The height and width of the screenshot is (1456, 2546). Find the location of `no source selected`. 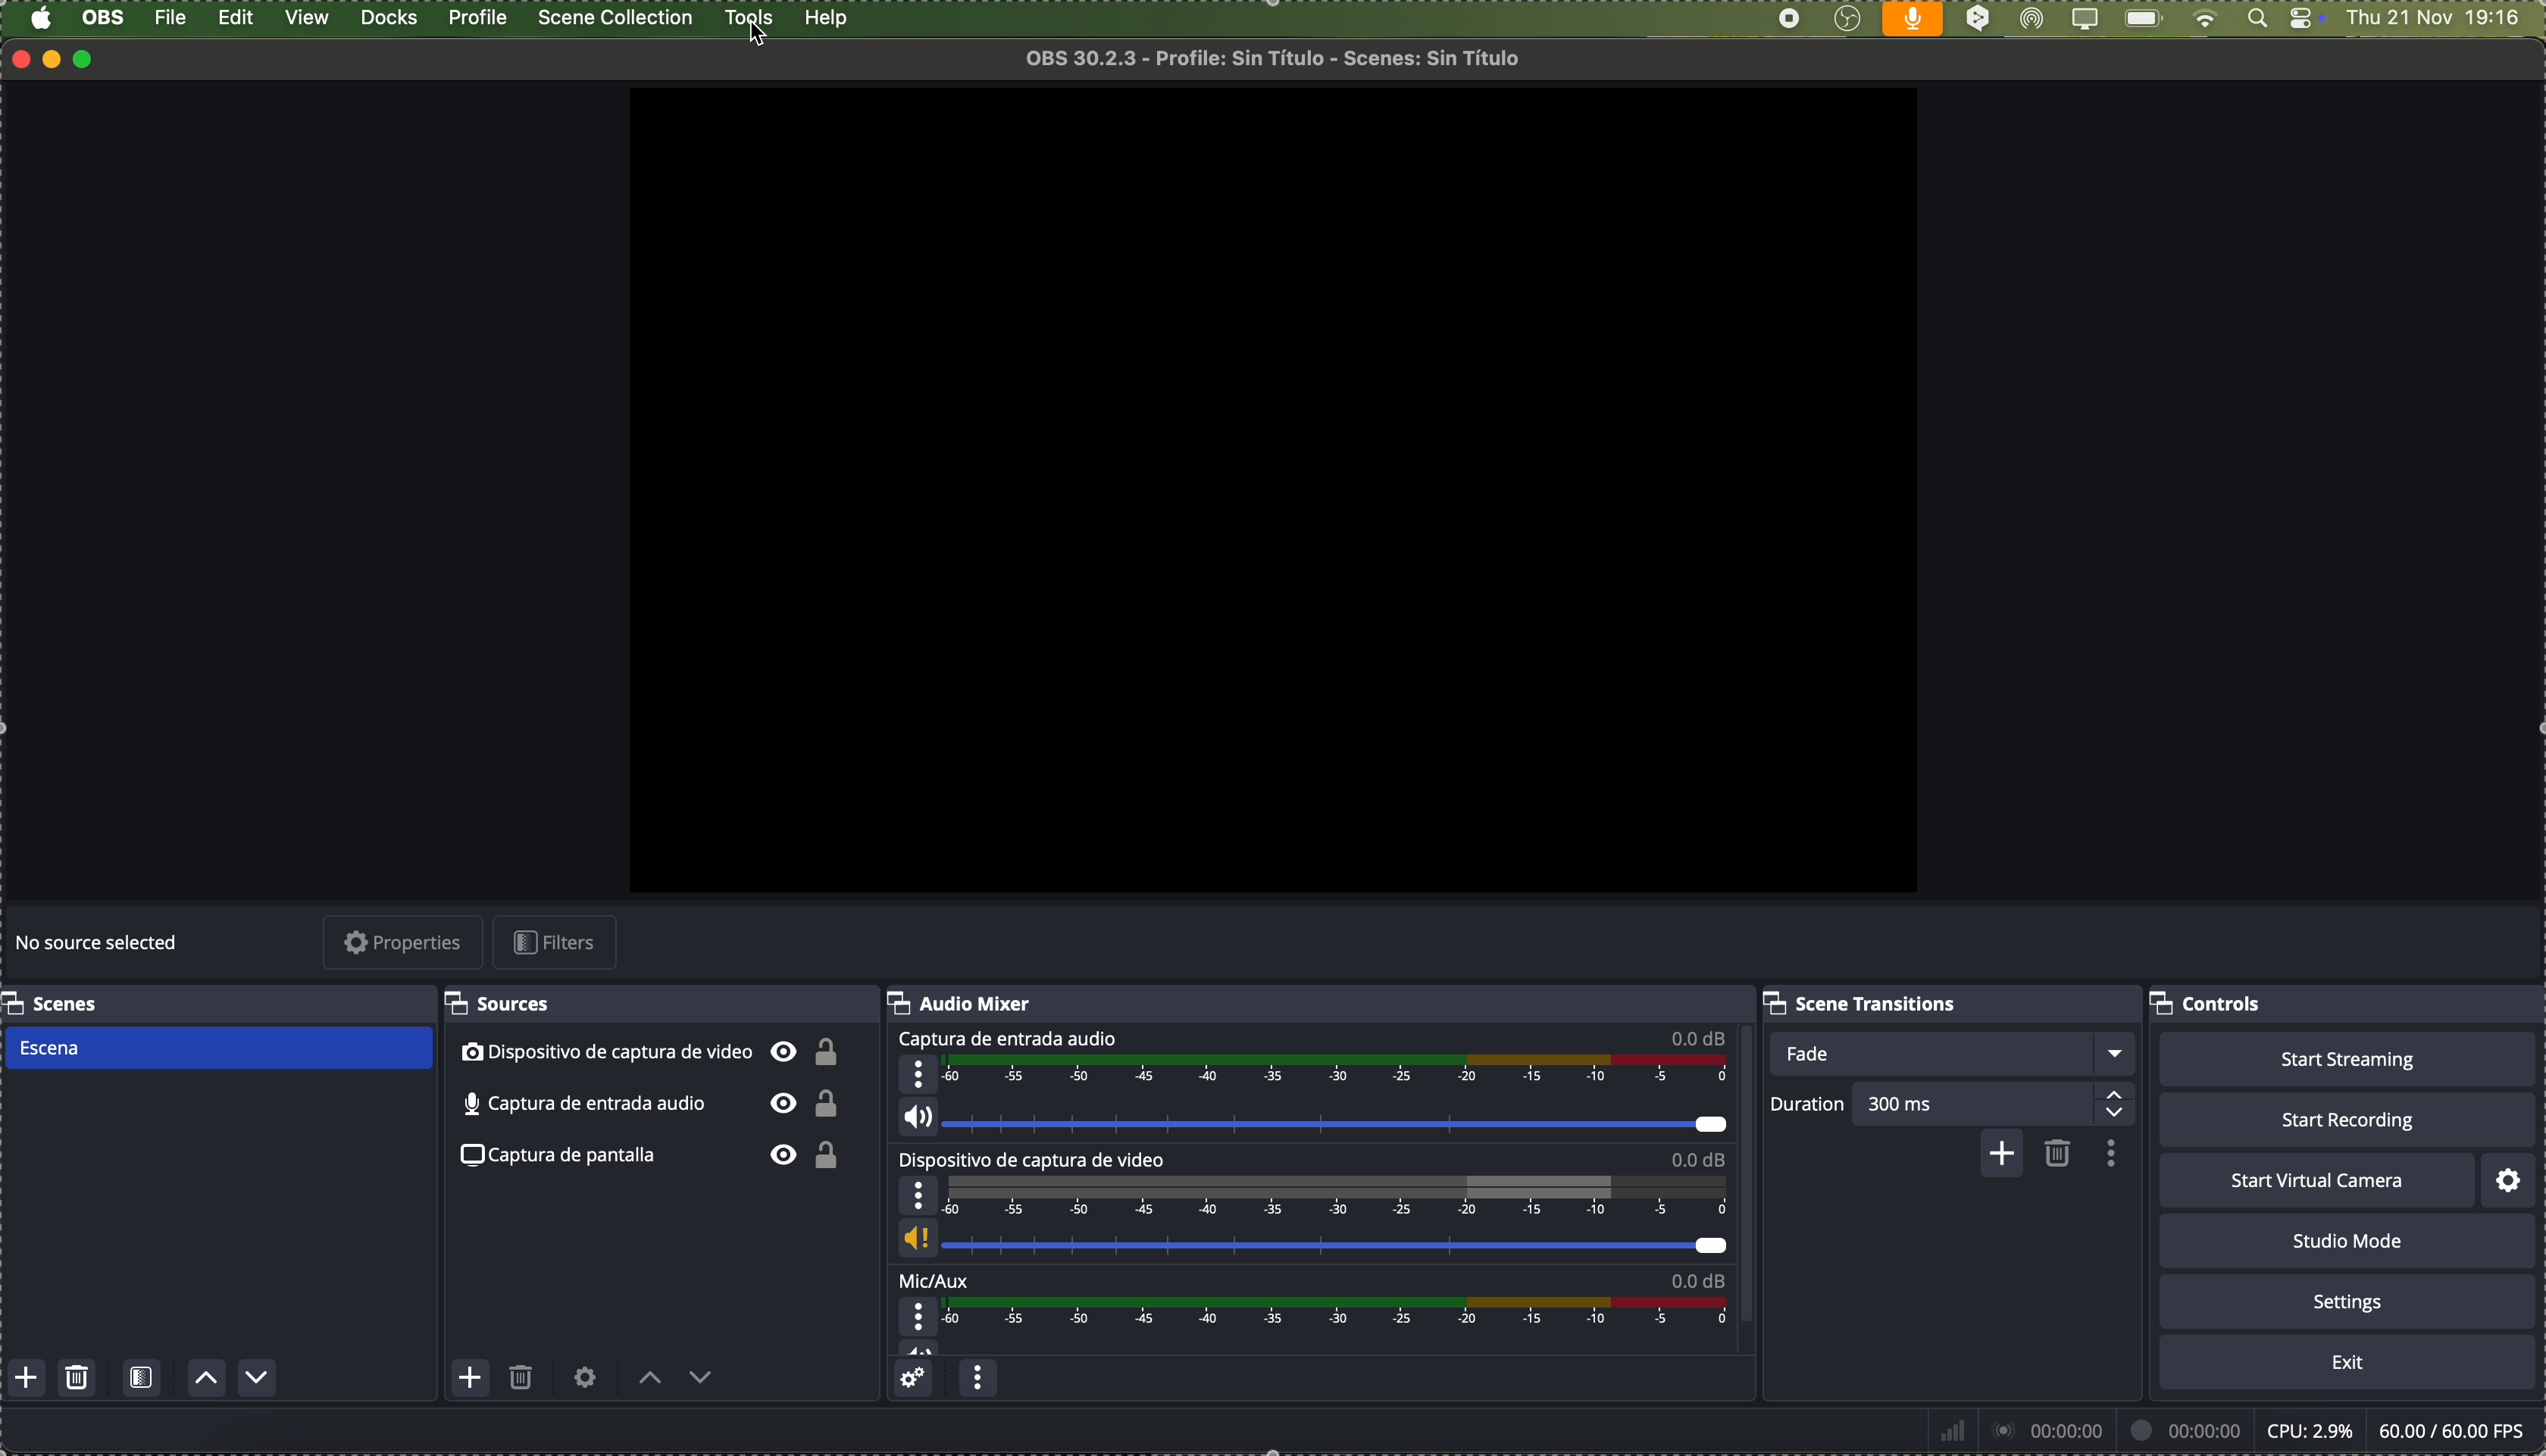

no source selected is located at coordinates (100, 945).